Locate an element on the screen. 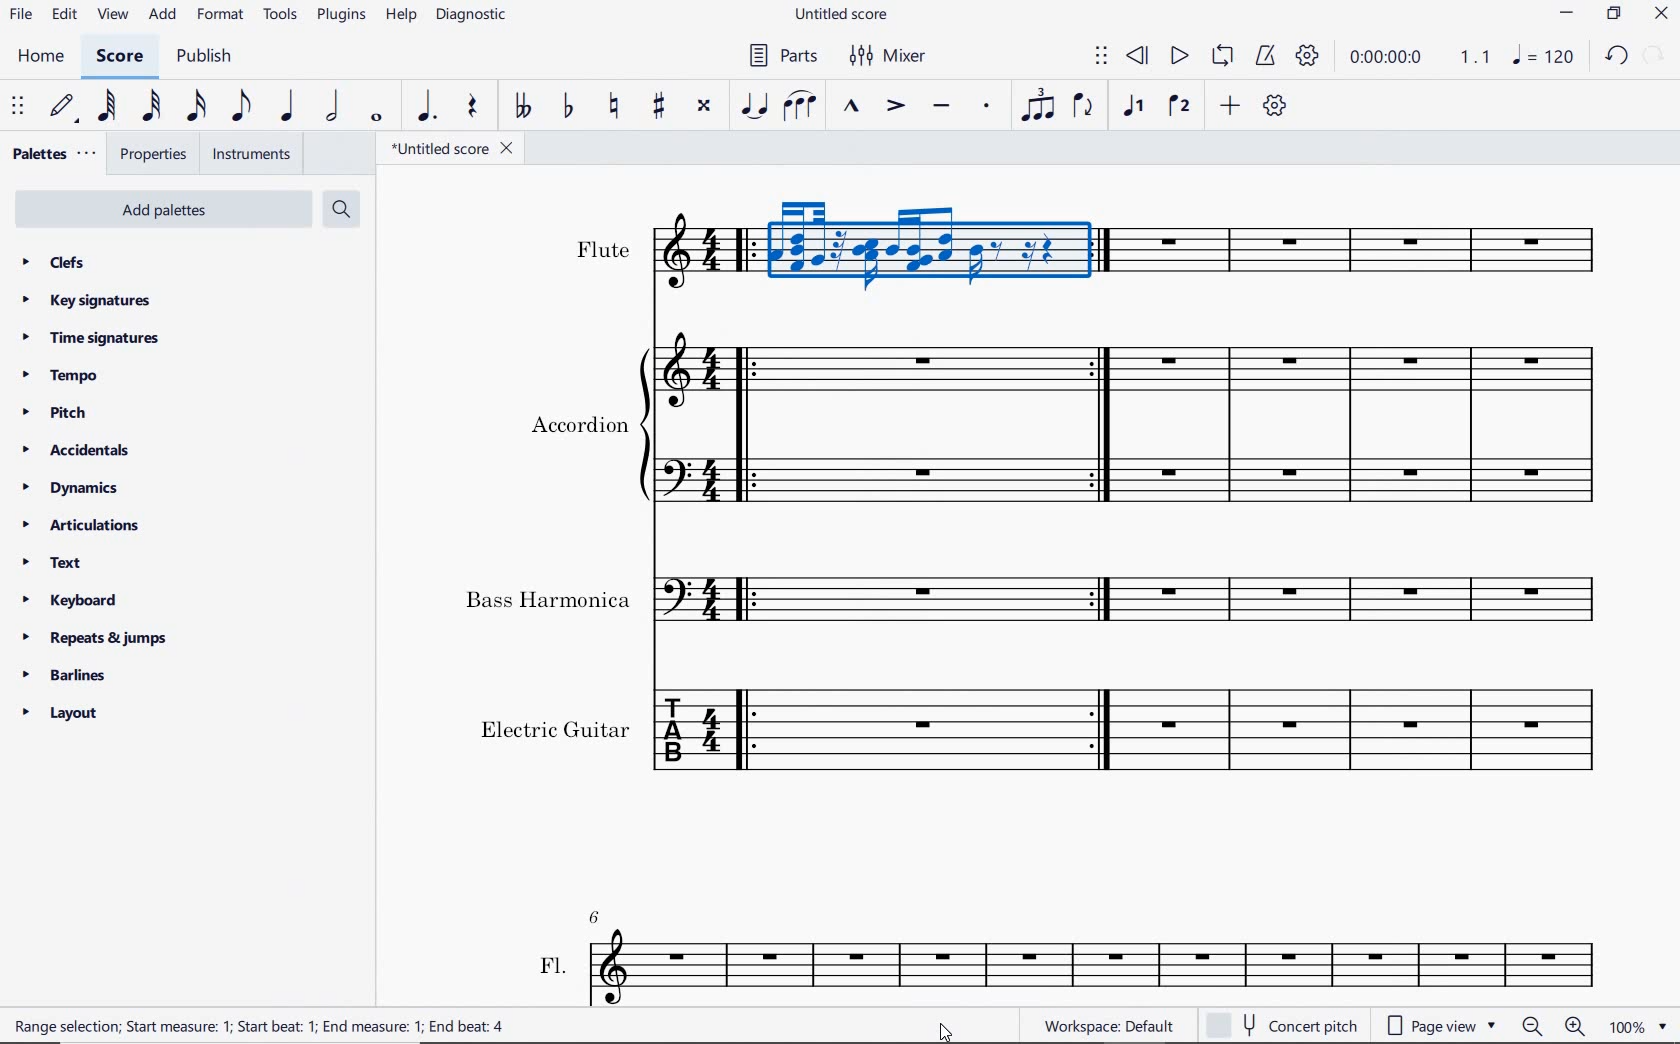  UNDO is located at coordinates (1618, 55).